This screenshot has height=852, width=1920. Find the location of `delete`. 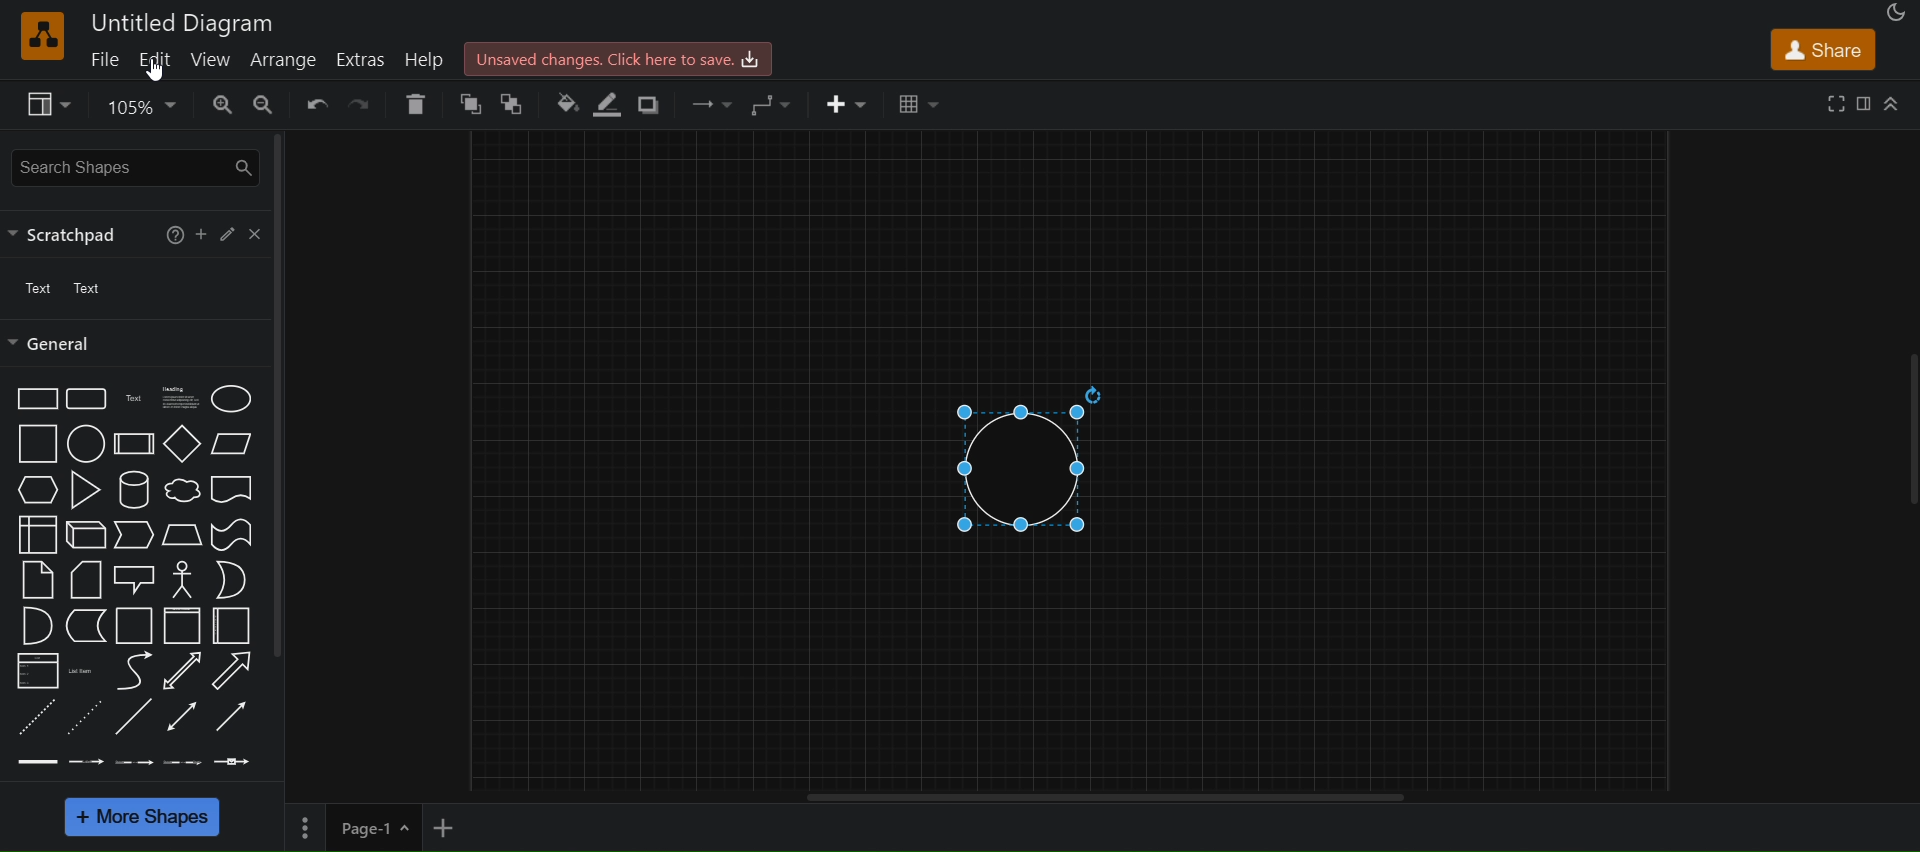

delete is located at coordinates (417, 102).